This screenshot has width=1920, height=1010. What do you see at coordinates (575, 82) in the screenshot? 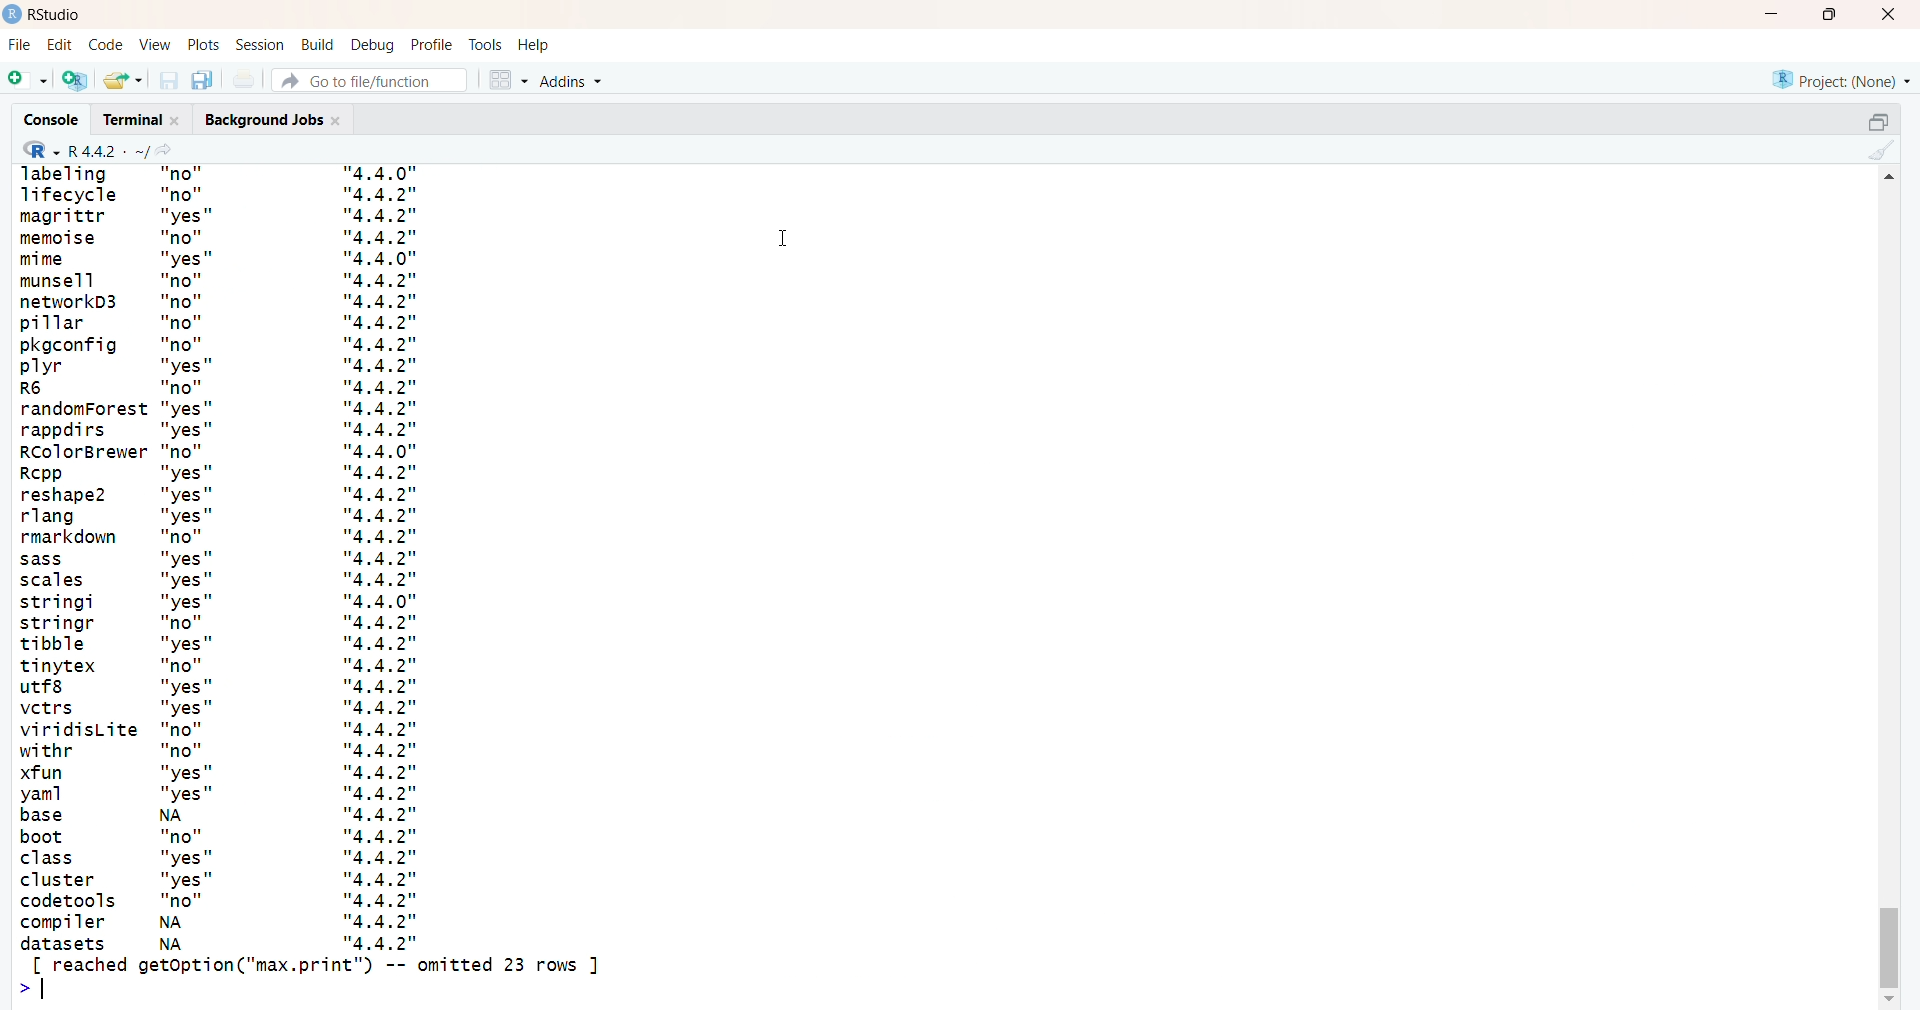
I see `Addins` at bounding box center [575, 82].